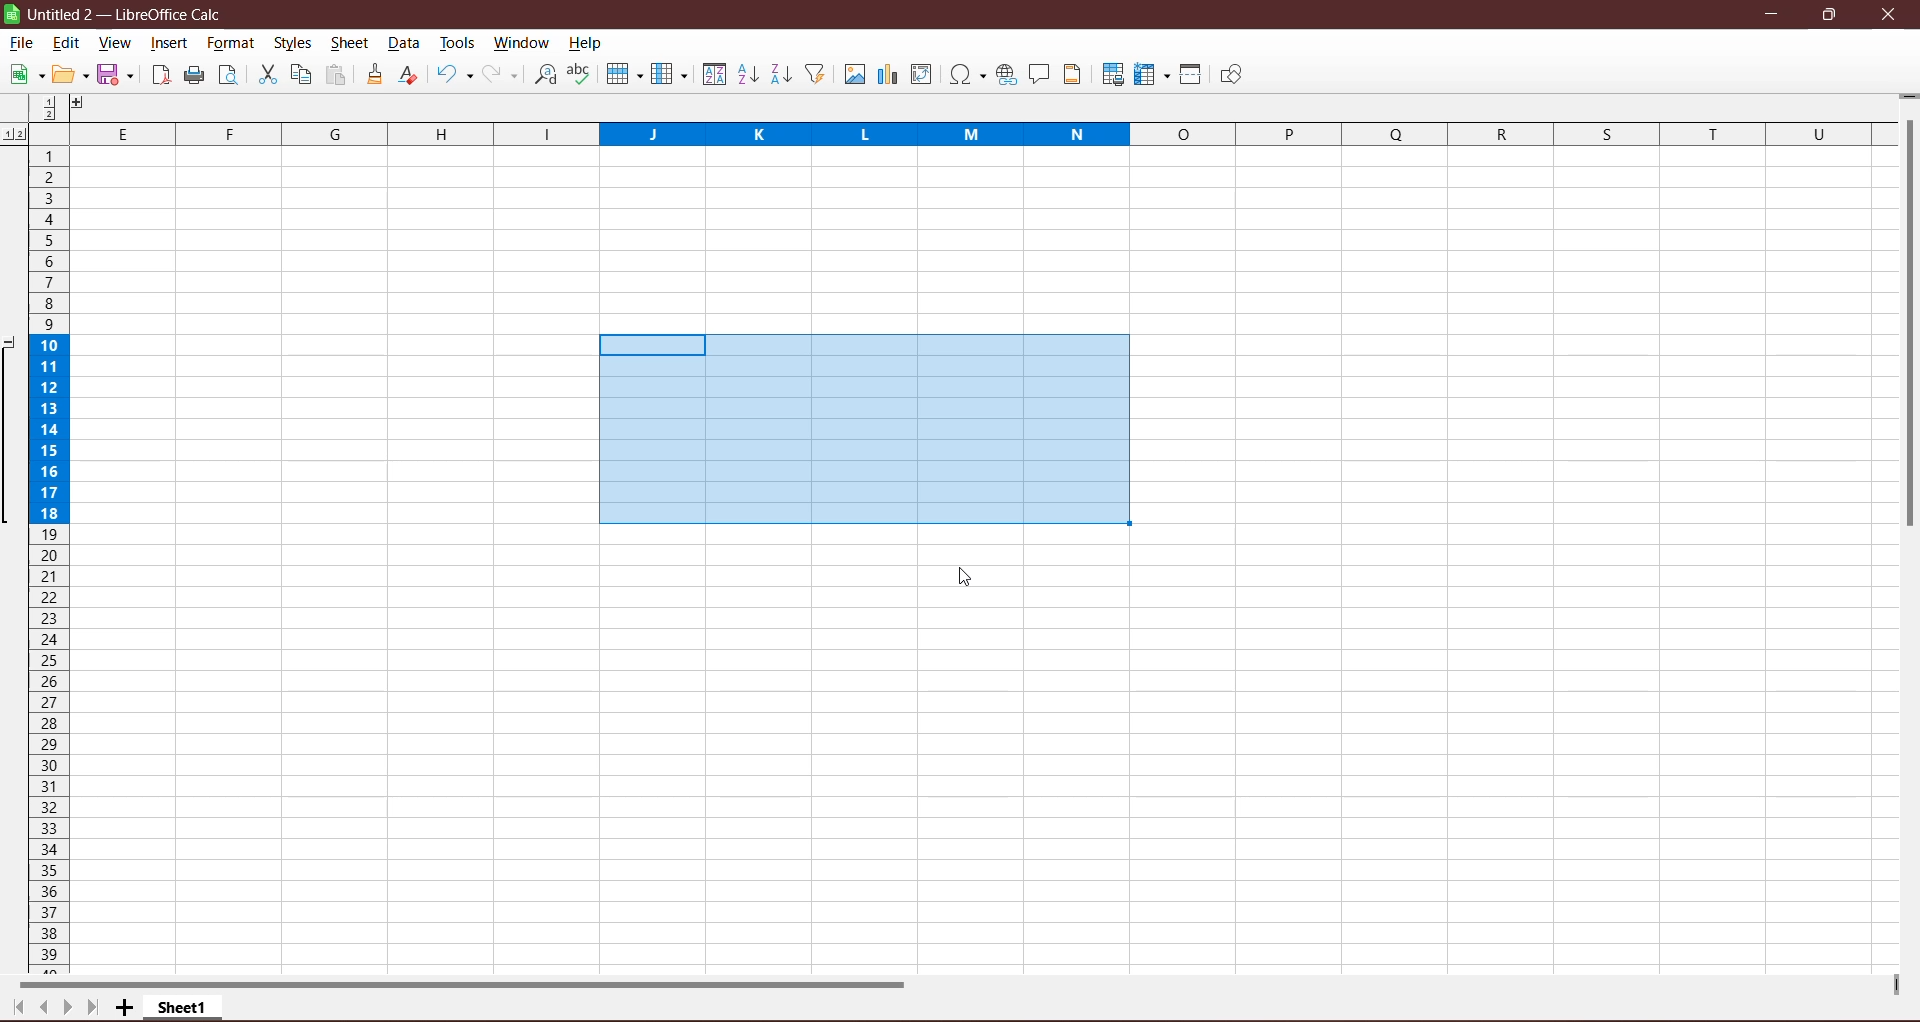  What do you see at coordinates (1006, 75) in the screenshot?
I see `Insert Hyperlink` at bounding box center [1006, 75].